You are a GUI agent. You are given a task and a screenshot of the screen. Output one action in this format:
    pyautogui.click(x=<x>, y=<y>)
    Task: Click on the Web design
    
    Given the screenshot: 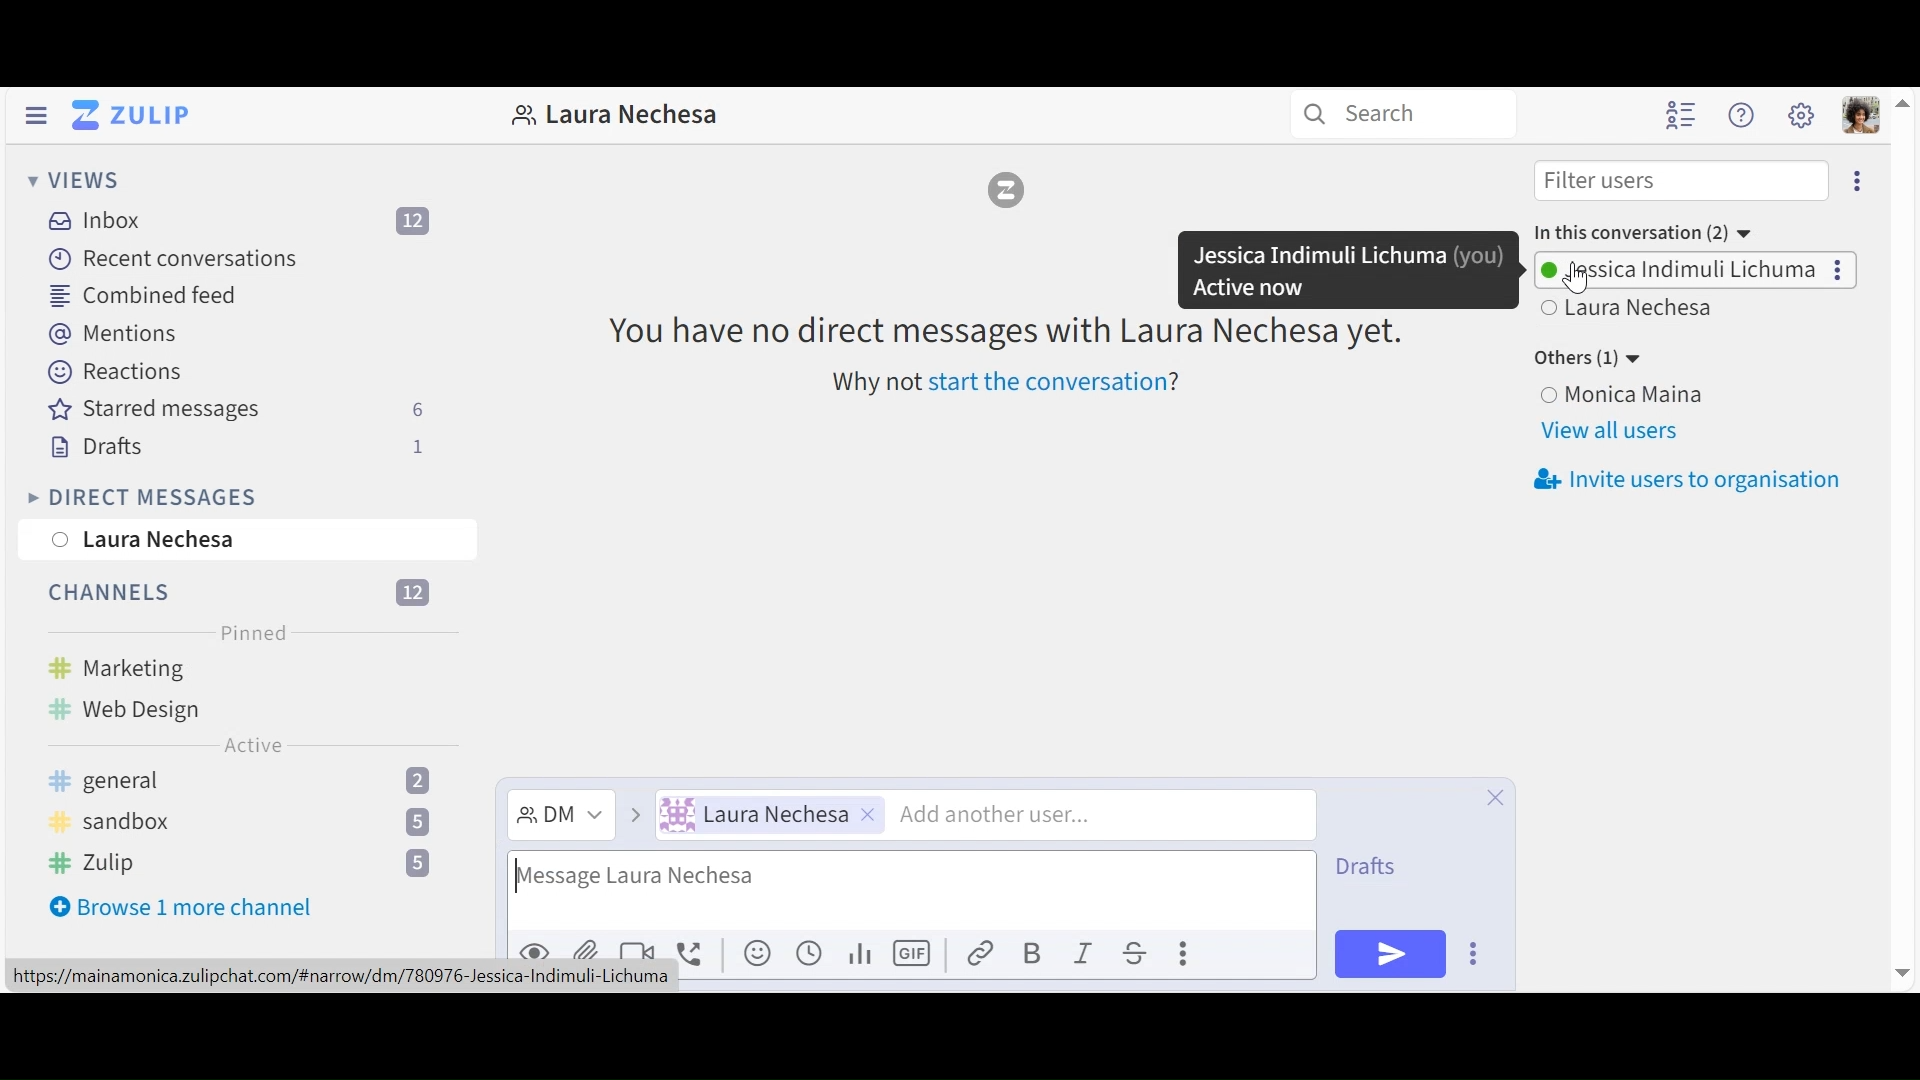 What is the action you would take?
    pyautogui.click(x=123, y=705)
    